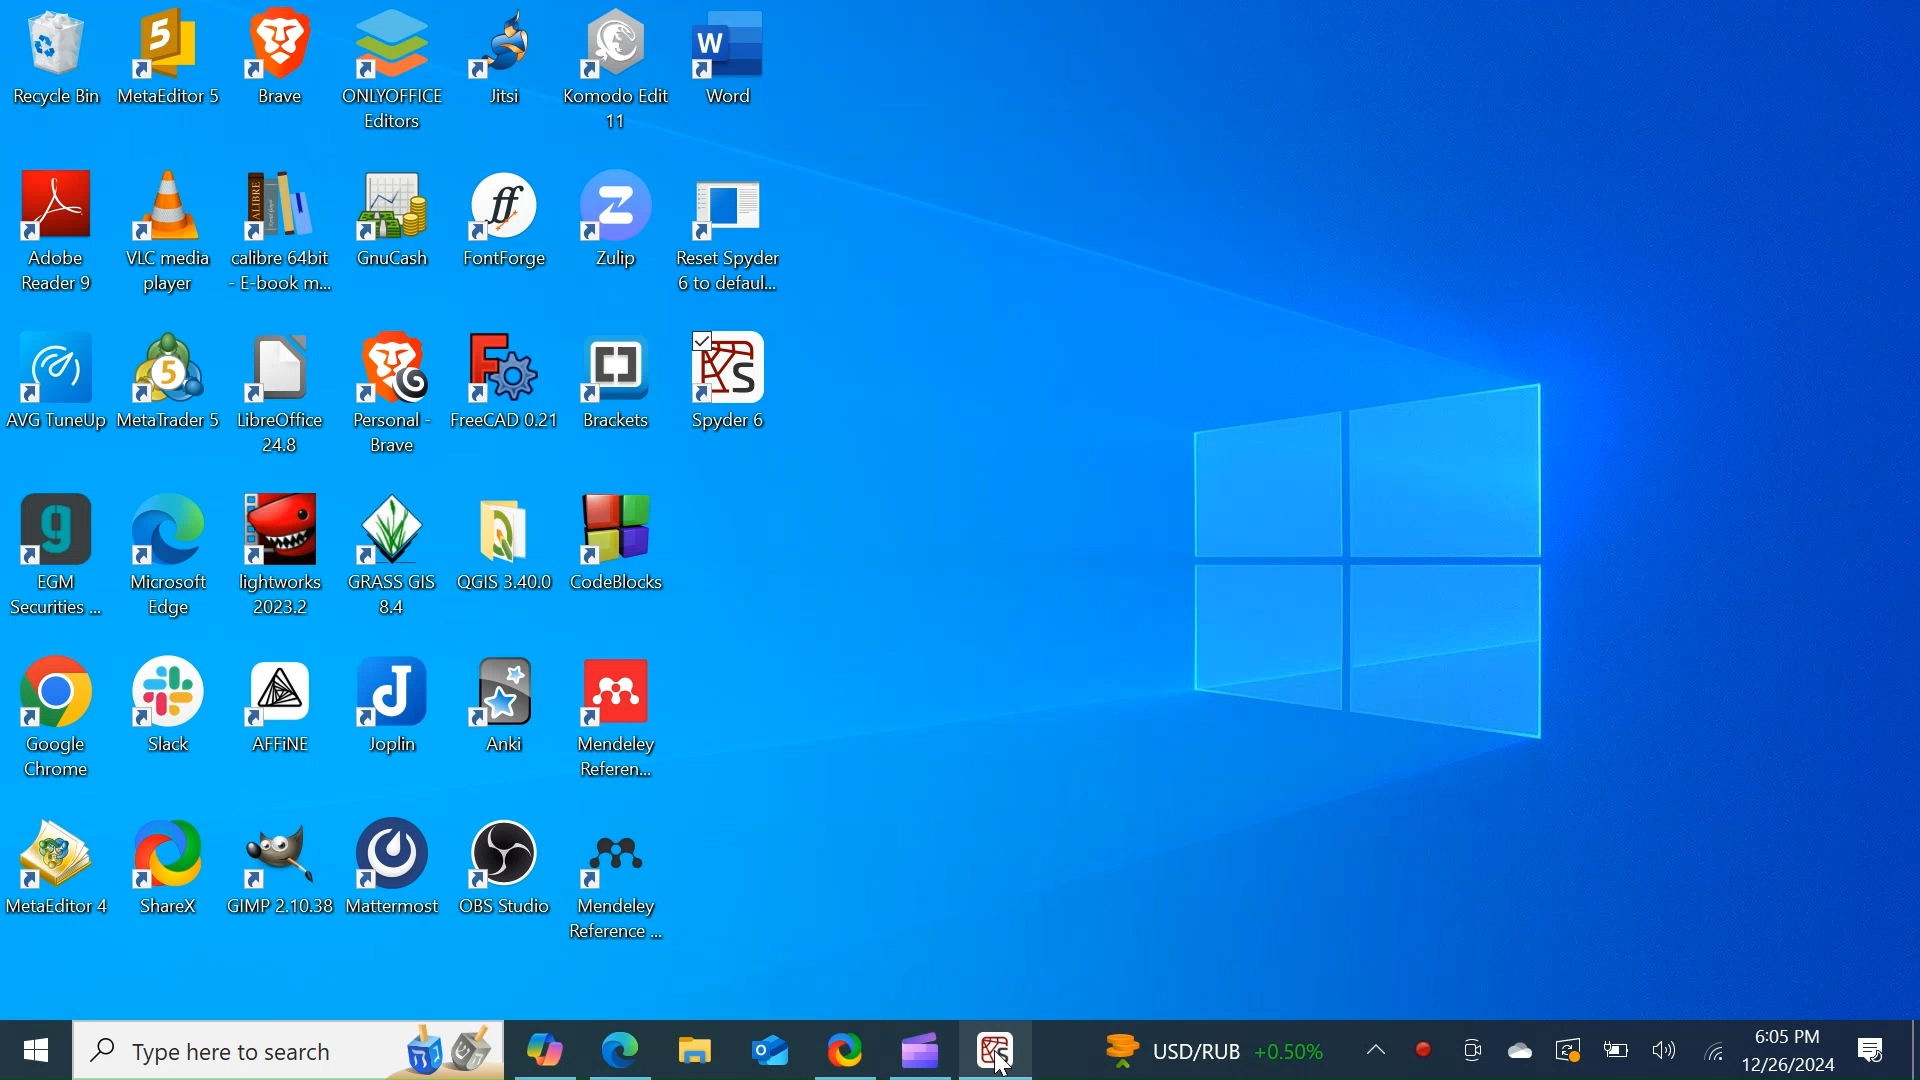 The width and height of the screenshot is (1920, 1080). Describe the element at coordinates (619, 720) in the screenshot. I see `Mendeley Reference Manager` at that location.